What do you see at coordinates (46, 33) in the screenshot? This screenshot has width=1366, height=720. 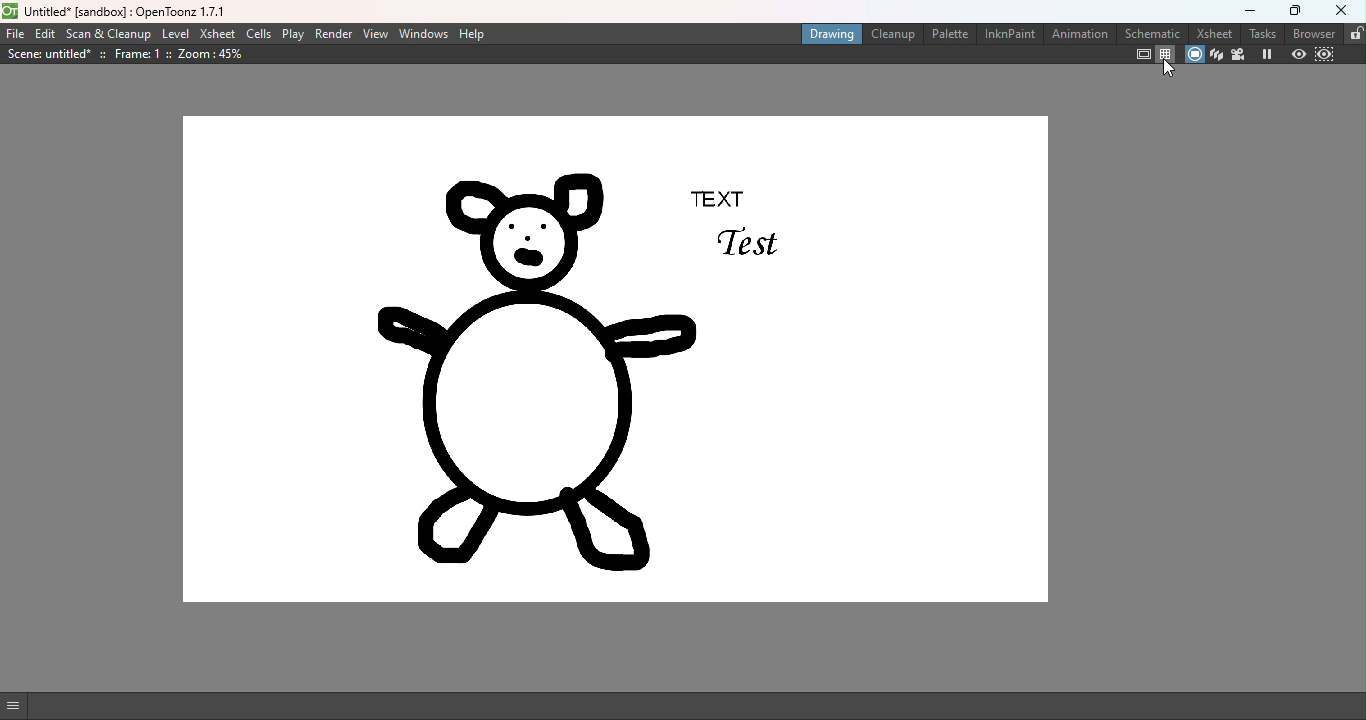 I see `Edit` at bounding box center [46, 33].